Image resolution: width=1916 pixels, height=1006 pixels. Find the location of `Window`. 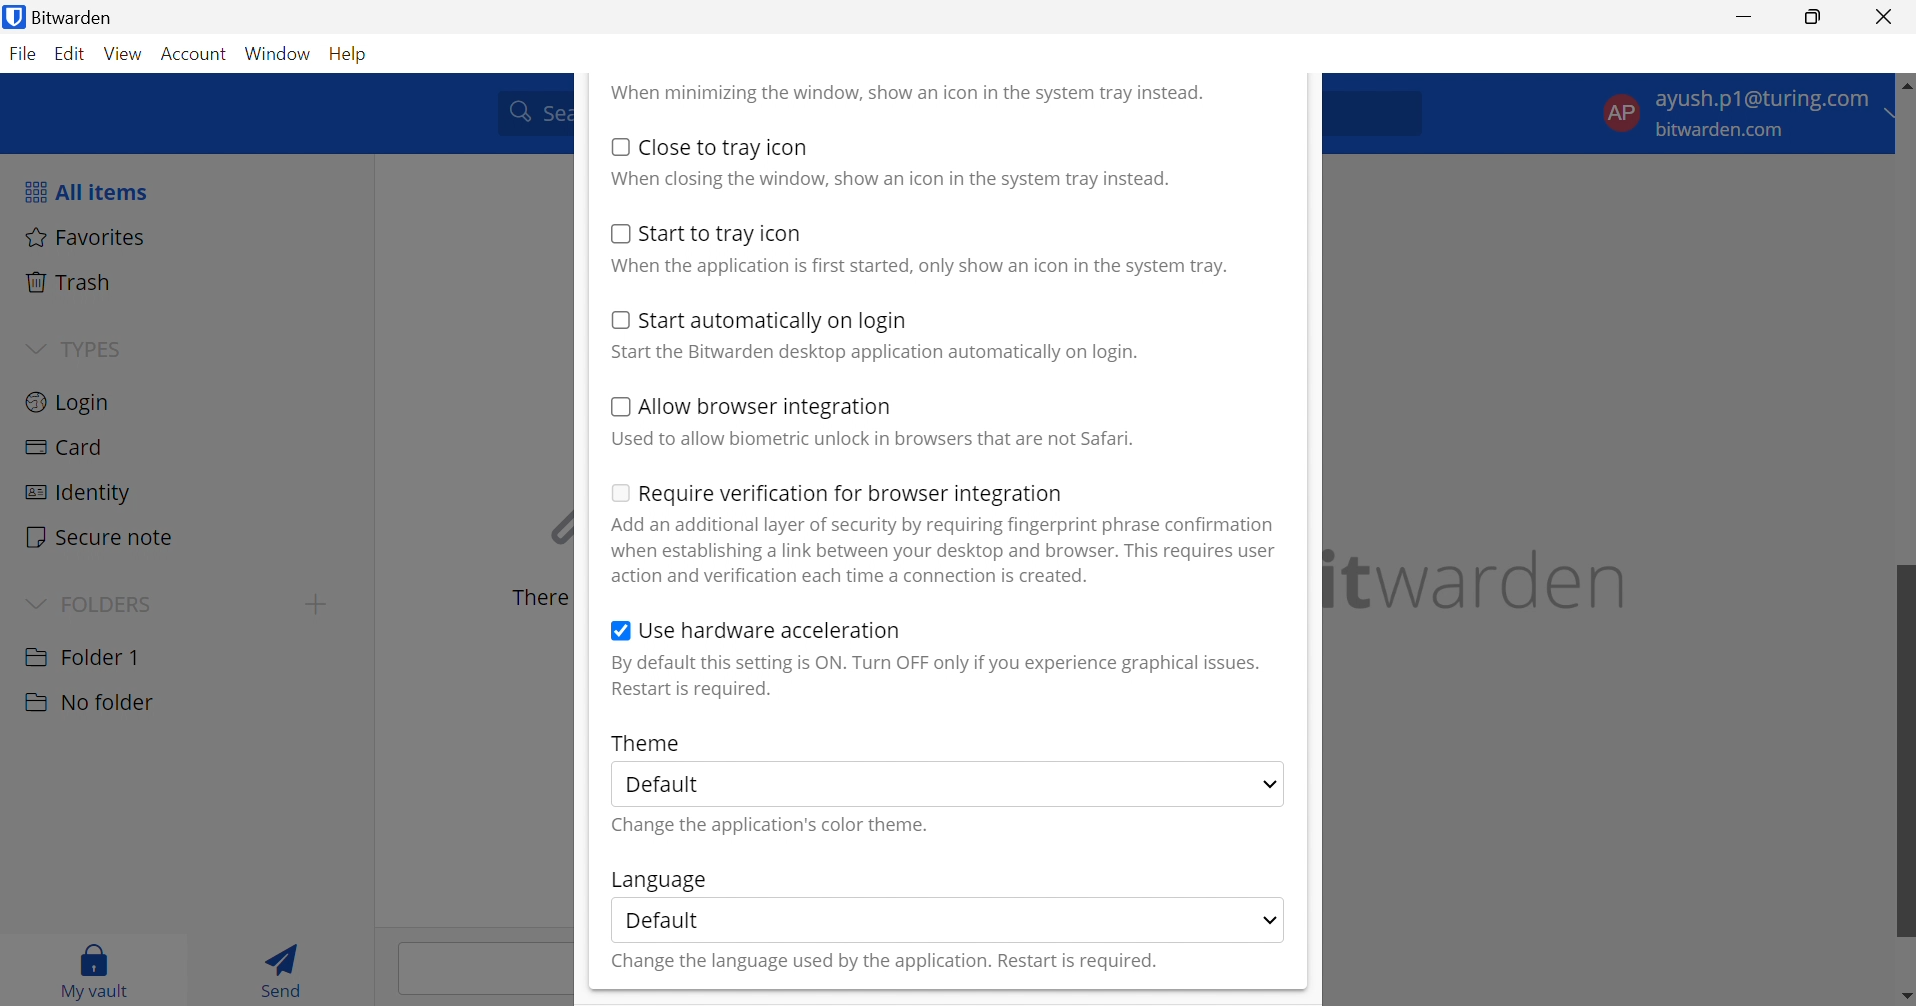

Window is located at coordinates (280, 53).